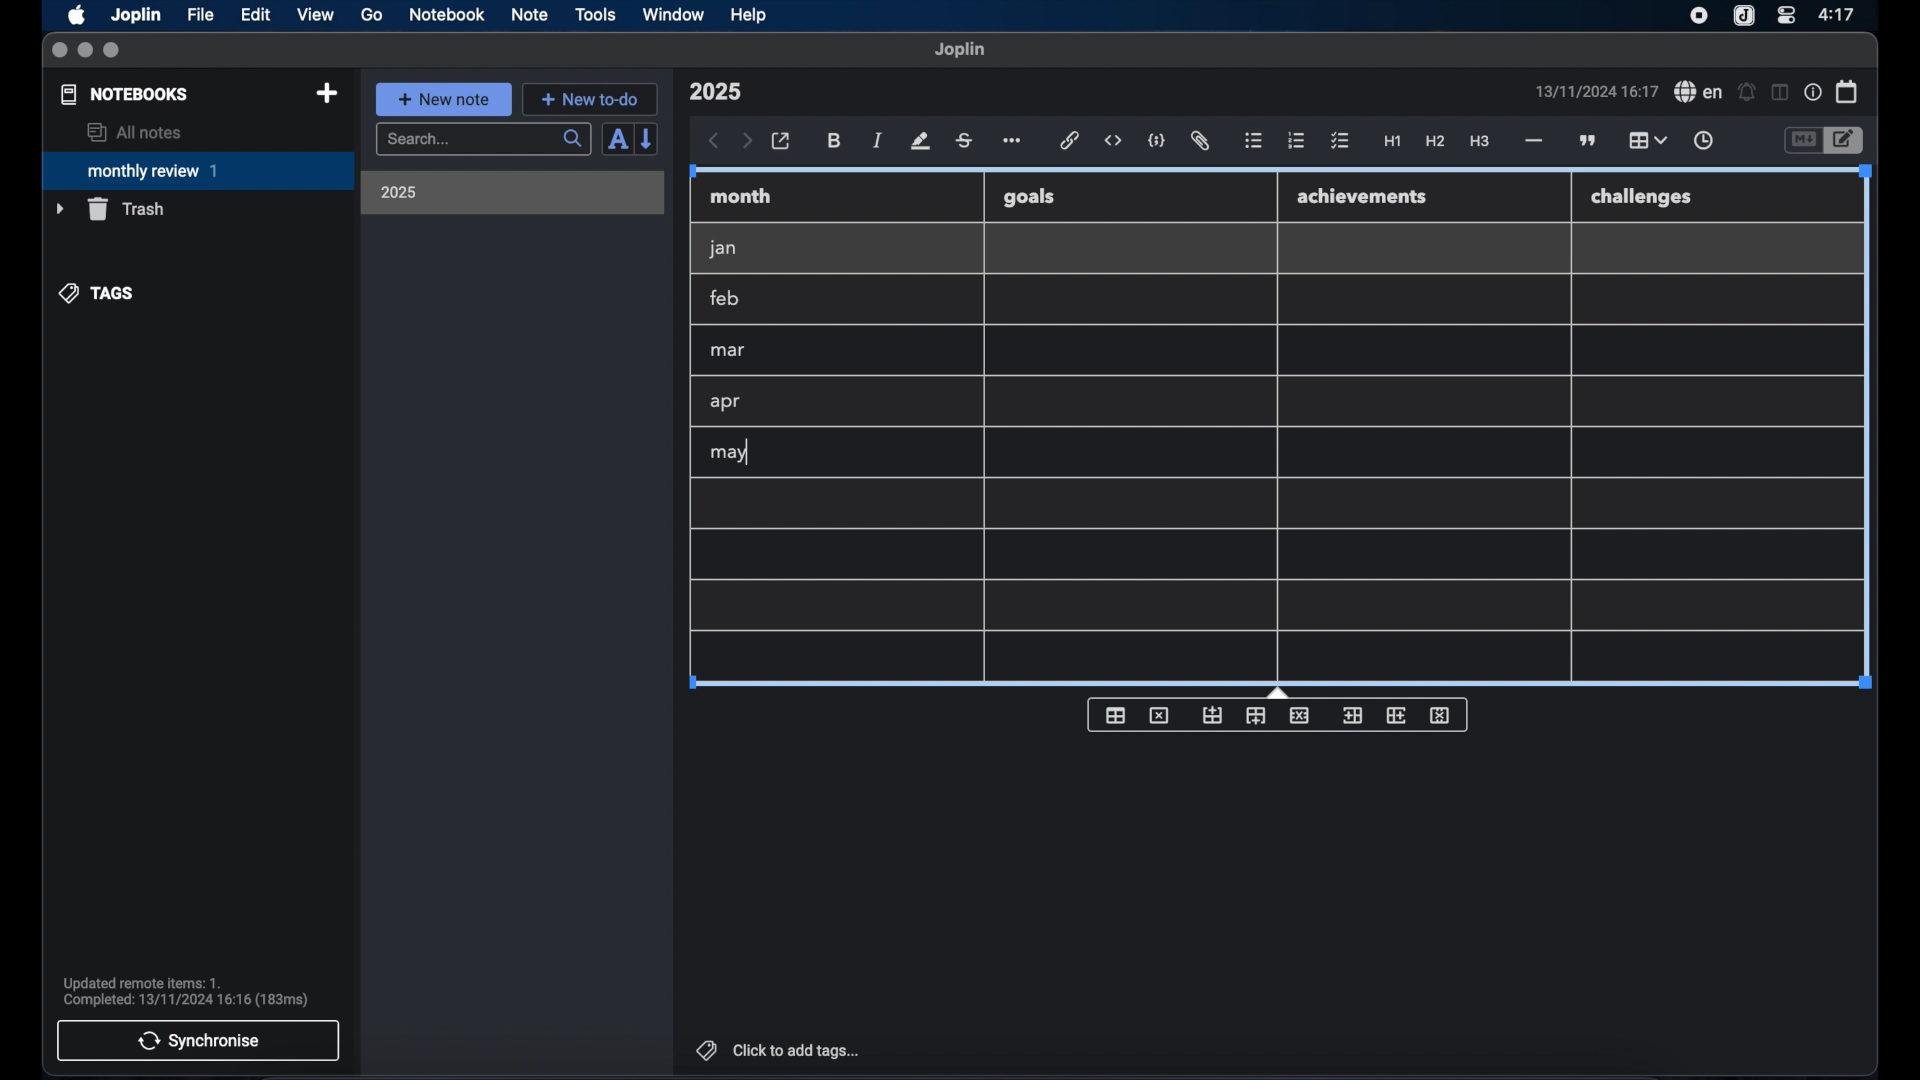 Image resolution: width=1920 pixels, height=1080 pixels. What do you see at coordinates (1363, 197) in the screenshot?
I see `achievements` at bounding box center [1363, 197].